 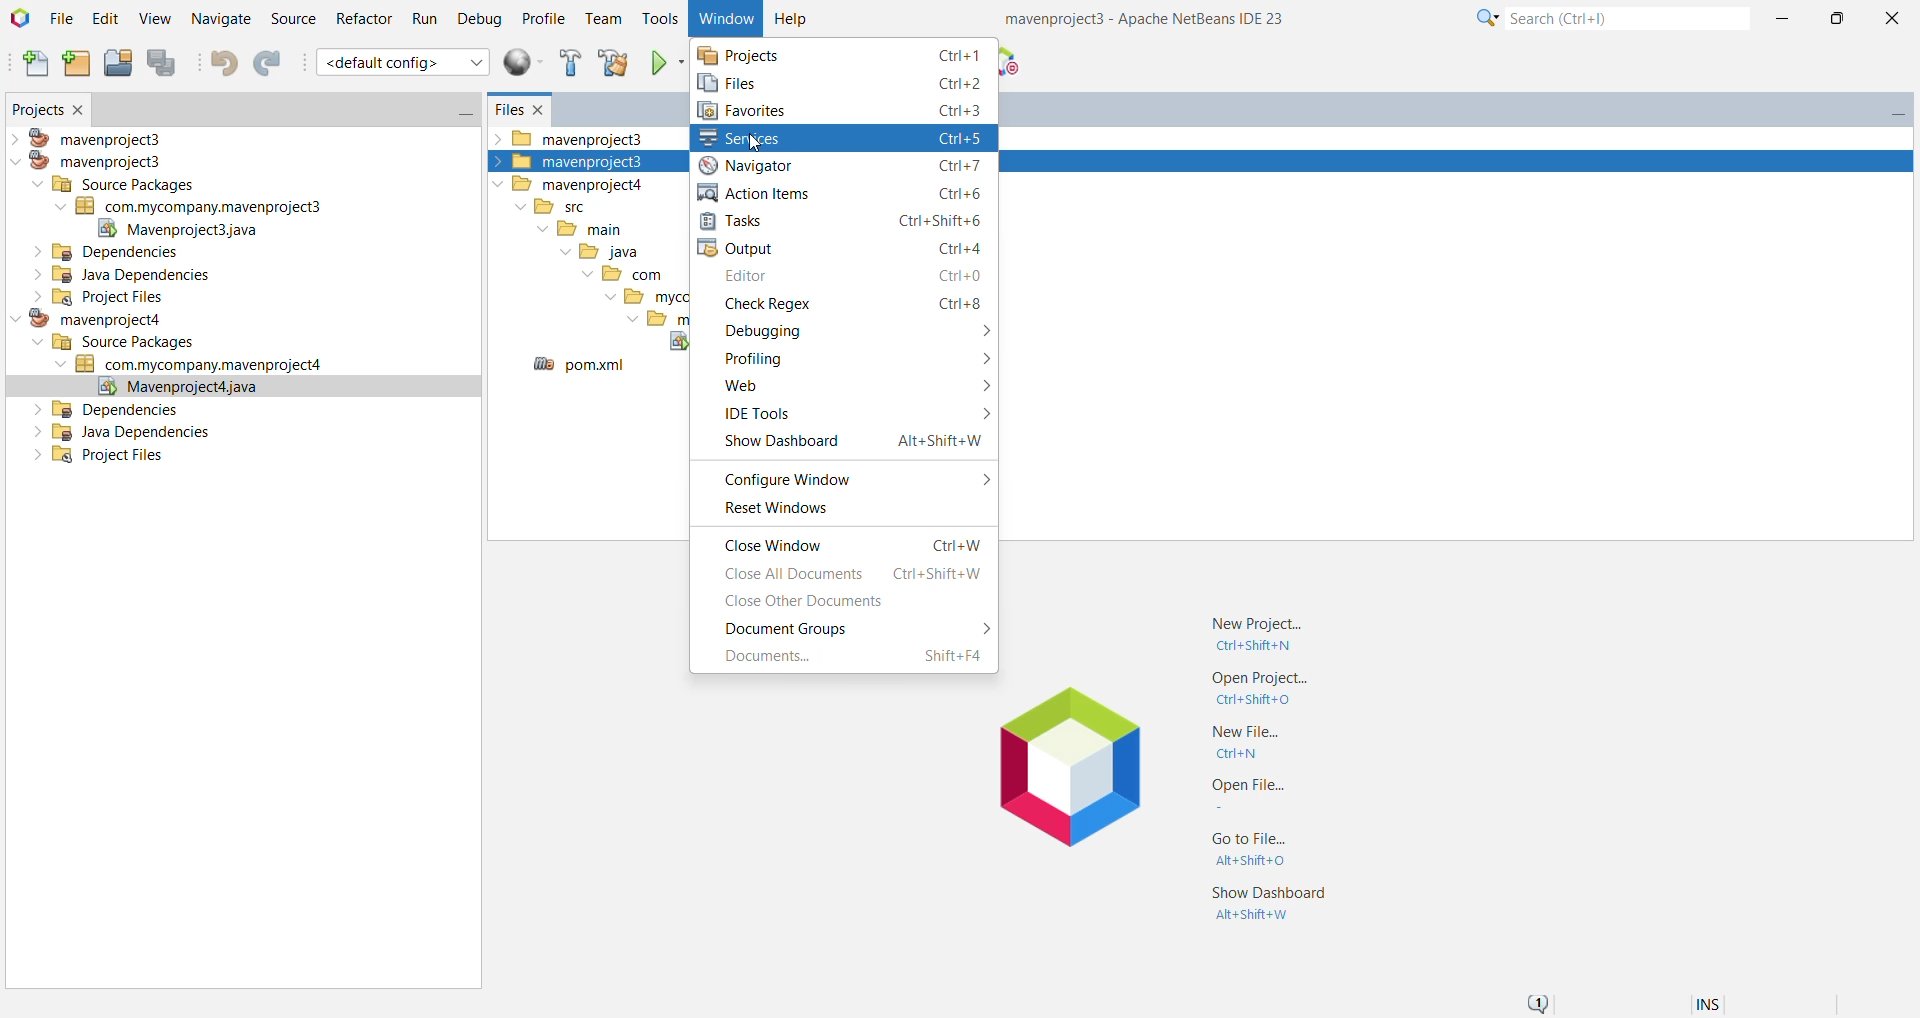 I want to click on Application Logo, so click(x=1070, y=770).